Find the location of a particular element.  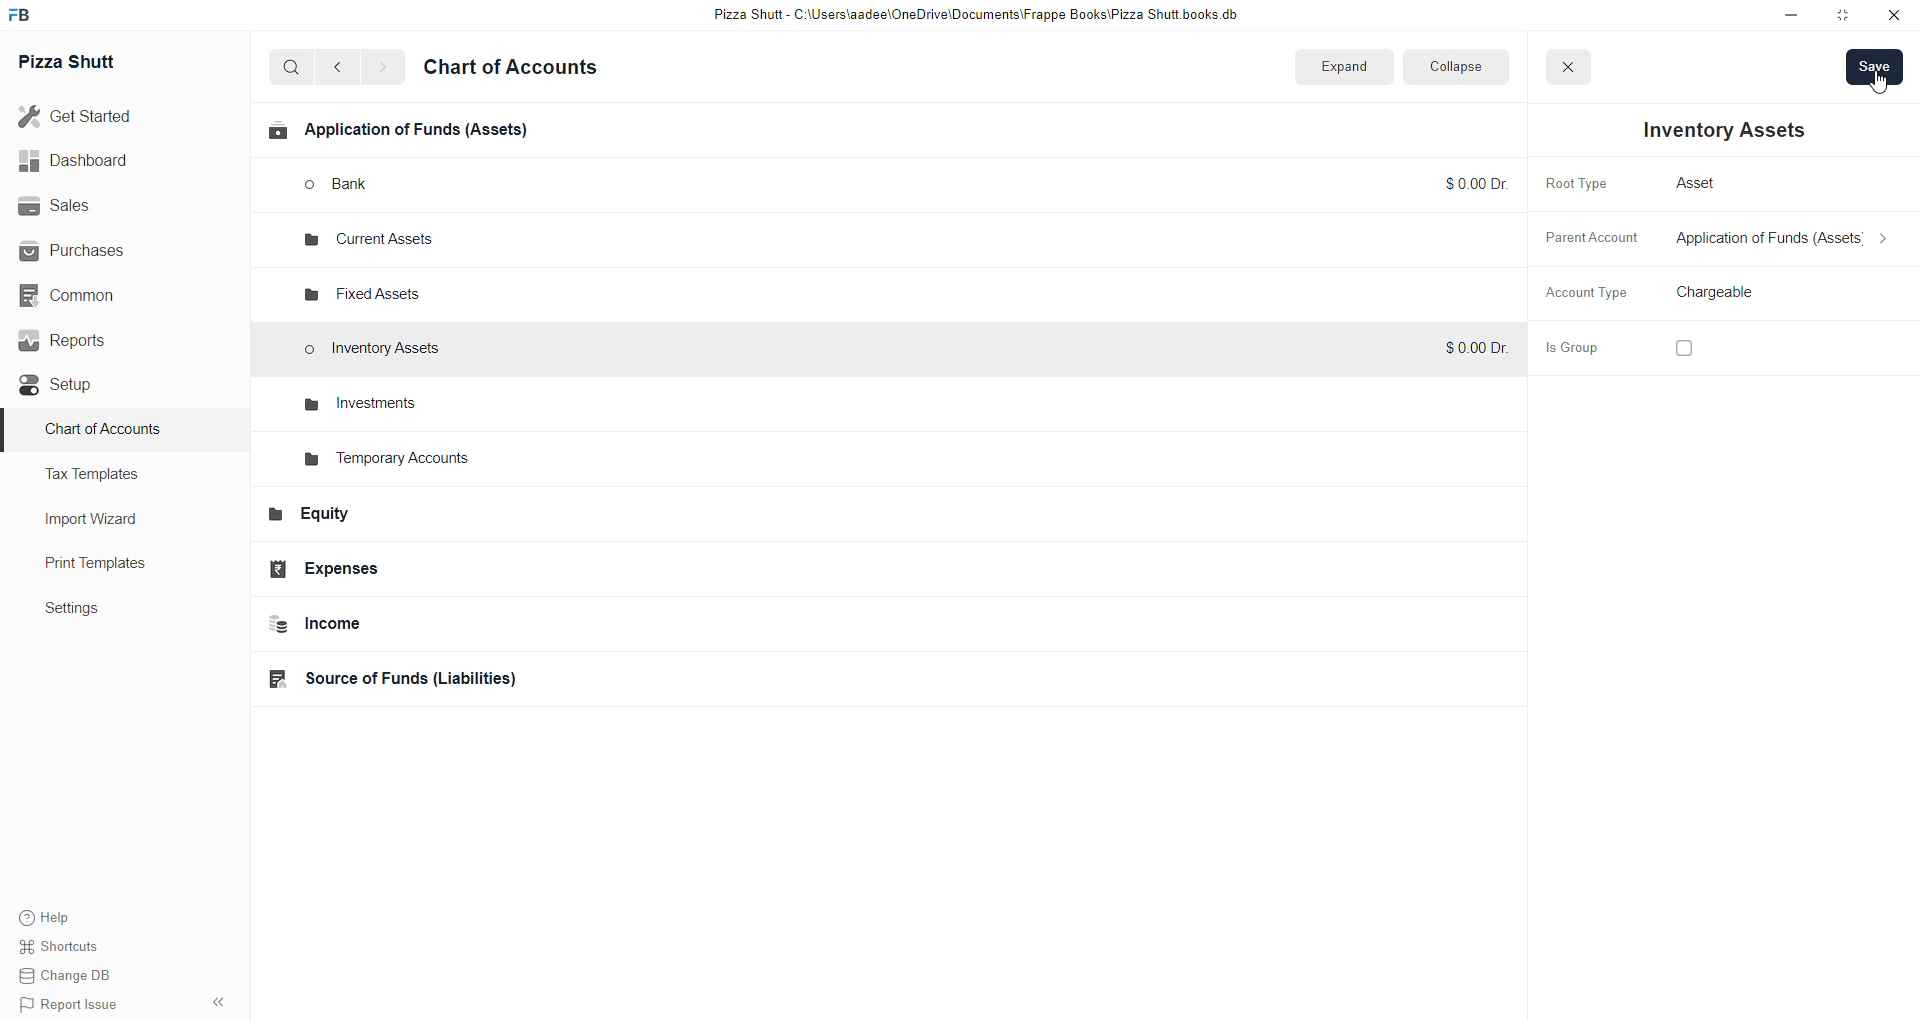

current assets is located at coordinates (362, 243).